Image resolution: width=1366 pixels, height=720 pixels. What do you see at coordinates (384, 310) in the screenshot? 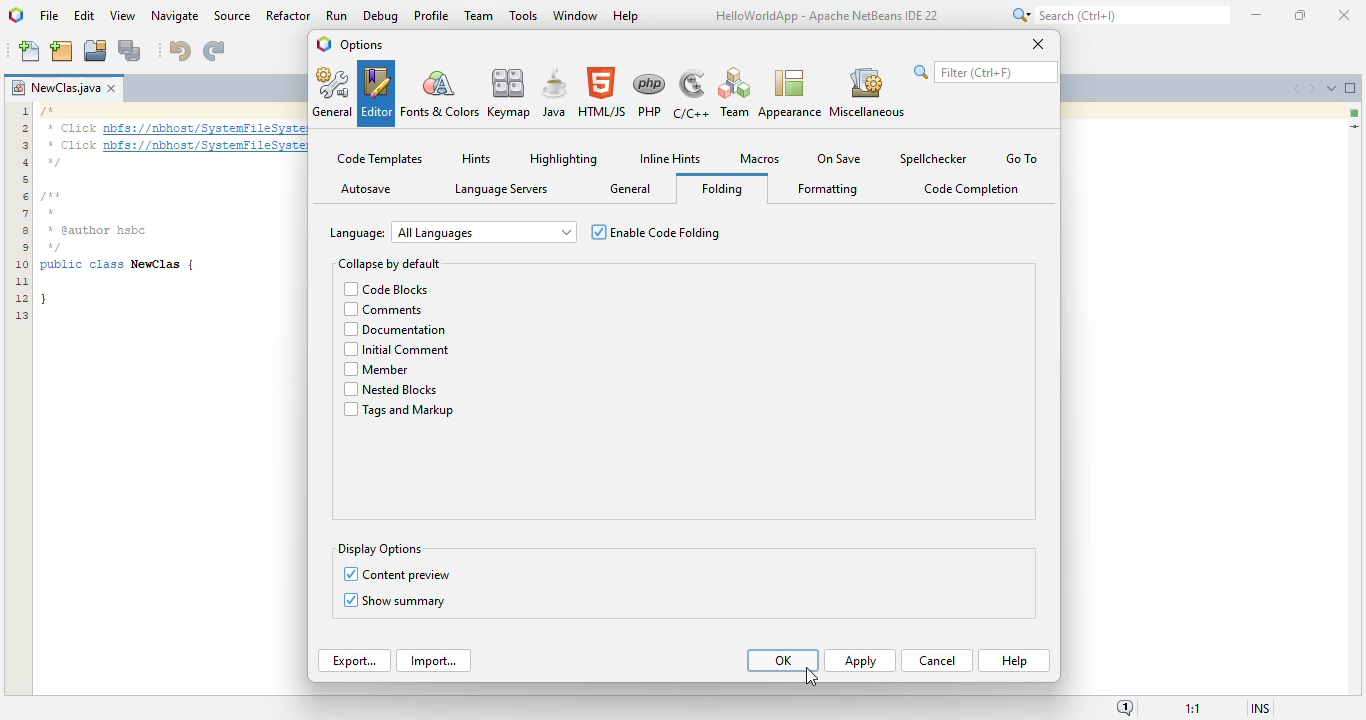
I see `comments` at bounding box center [384, 310].